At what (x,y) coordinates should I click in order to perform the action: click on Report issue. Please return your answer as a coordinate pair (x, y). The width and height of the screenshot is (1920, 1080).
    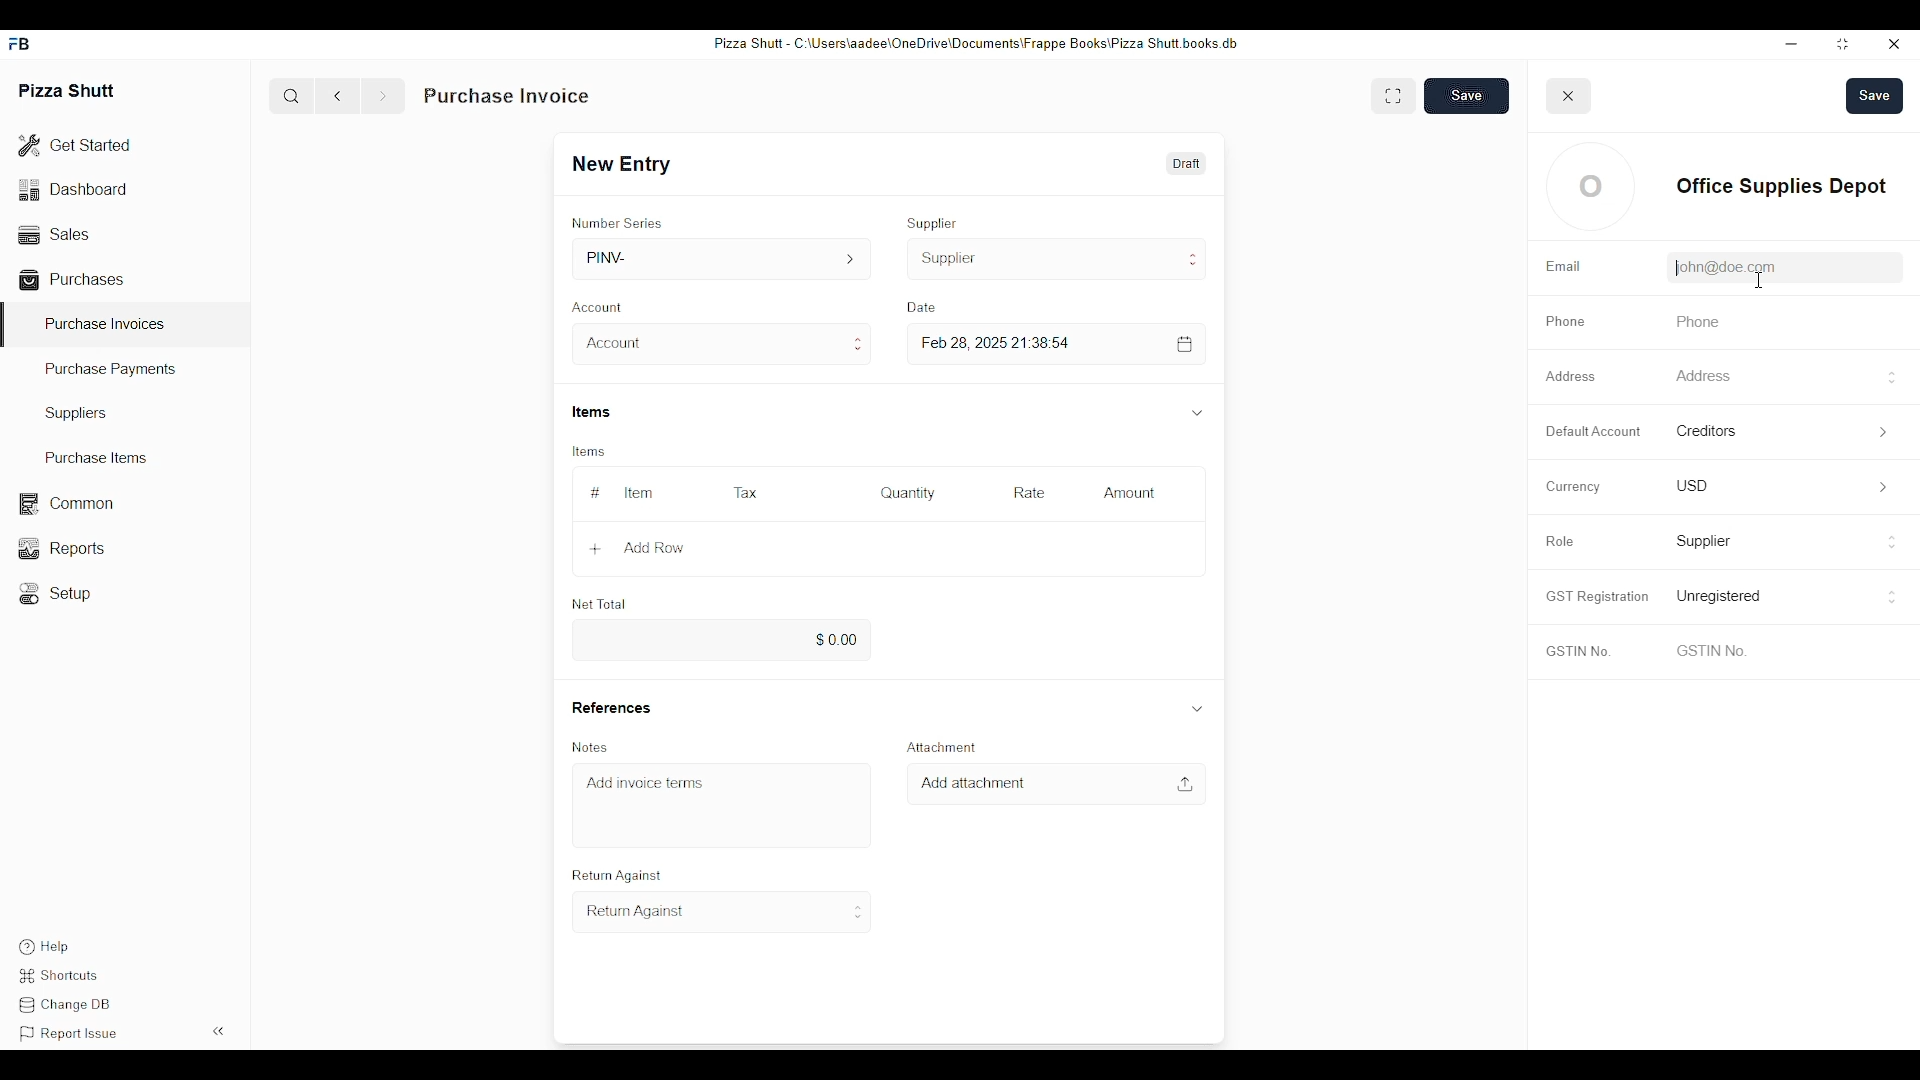
    Looking at the image, I should click on (69, 1034).